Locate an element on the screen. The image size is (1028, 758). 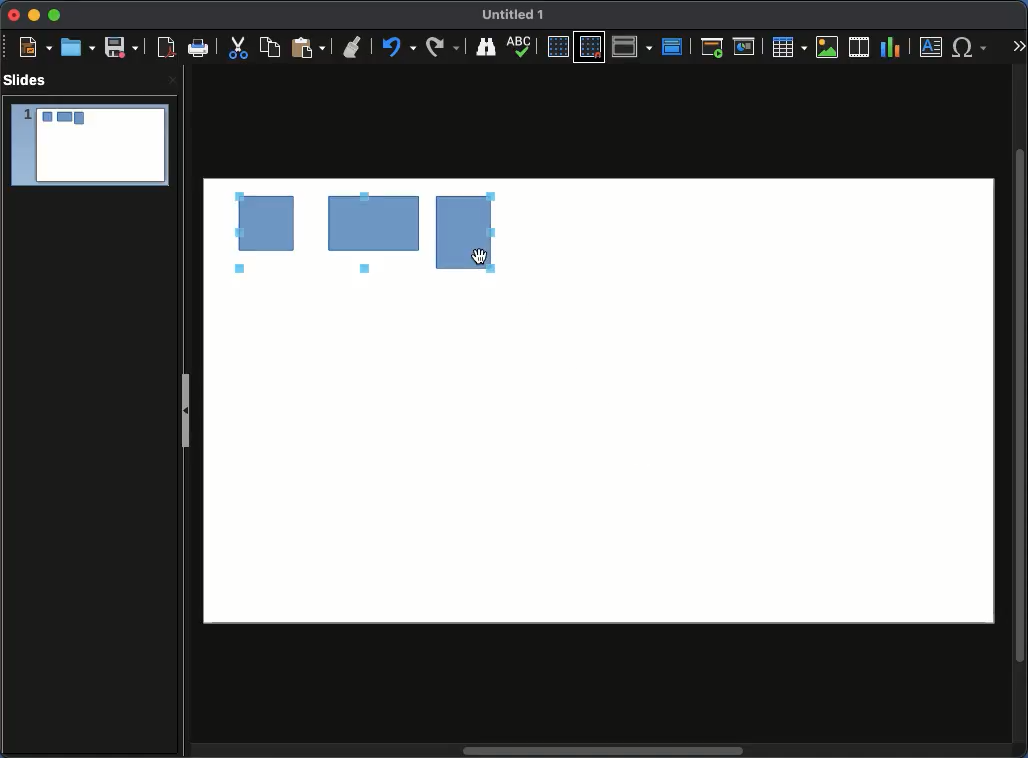
Characters is located at coordinates (972, 47).